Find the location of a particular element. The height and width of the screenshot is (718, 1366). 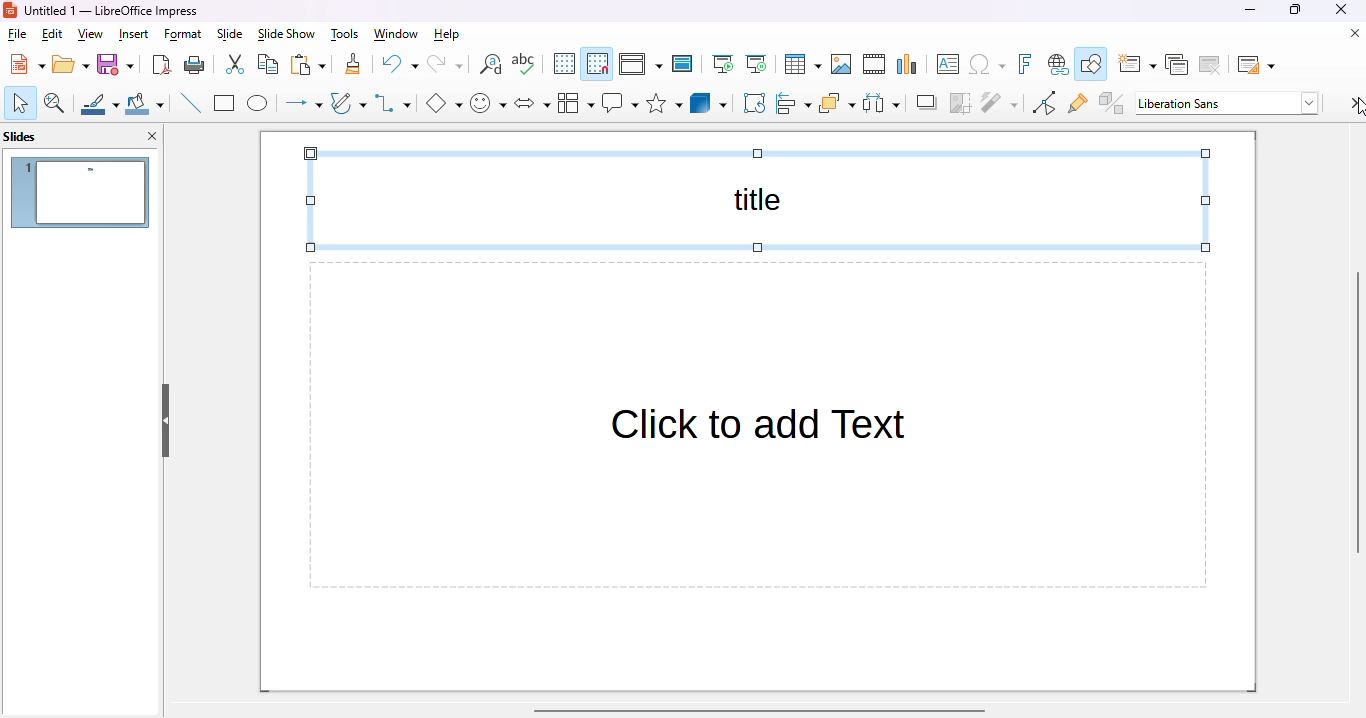

find and replace is located at coordinates (491, 64).